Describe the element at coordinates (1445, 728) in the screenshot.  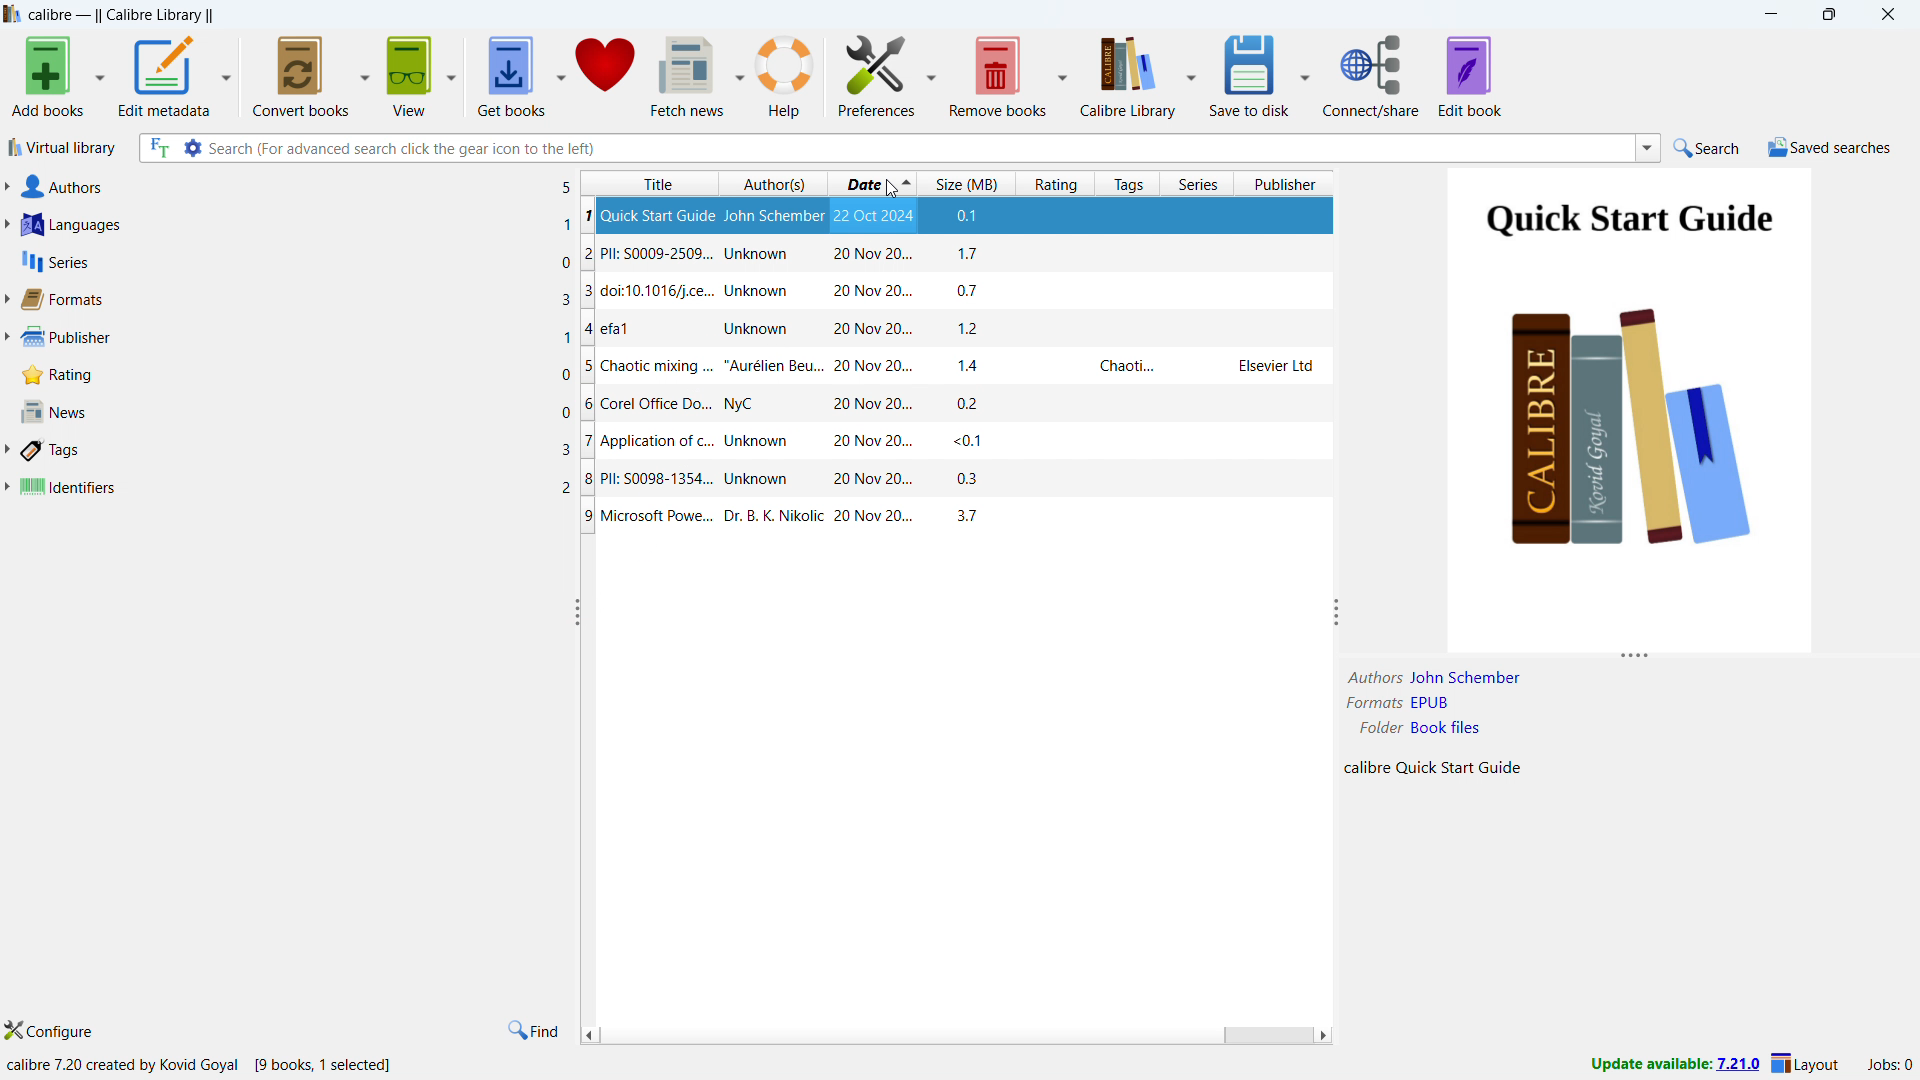
I see `Book File` at that location.